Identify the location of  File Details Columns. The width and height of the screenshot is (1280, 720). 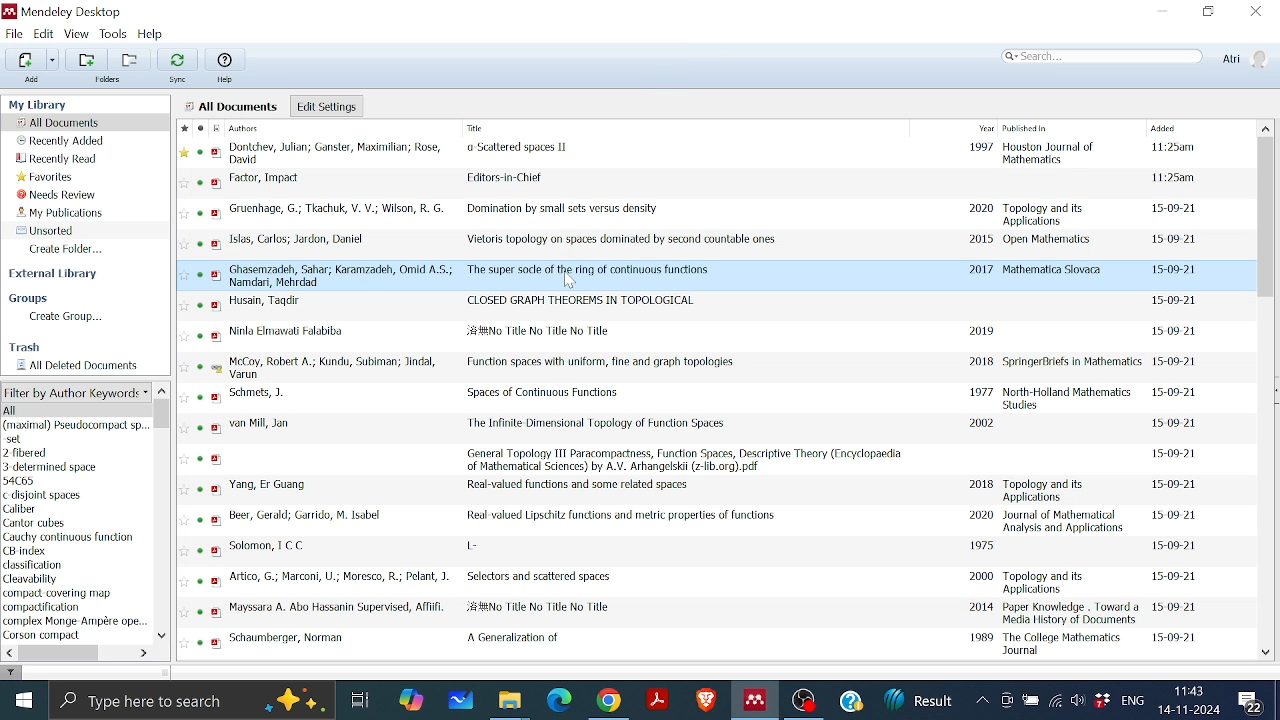
(704, 128).